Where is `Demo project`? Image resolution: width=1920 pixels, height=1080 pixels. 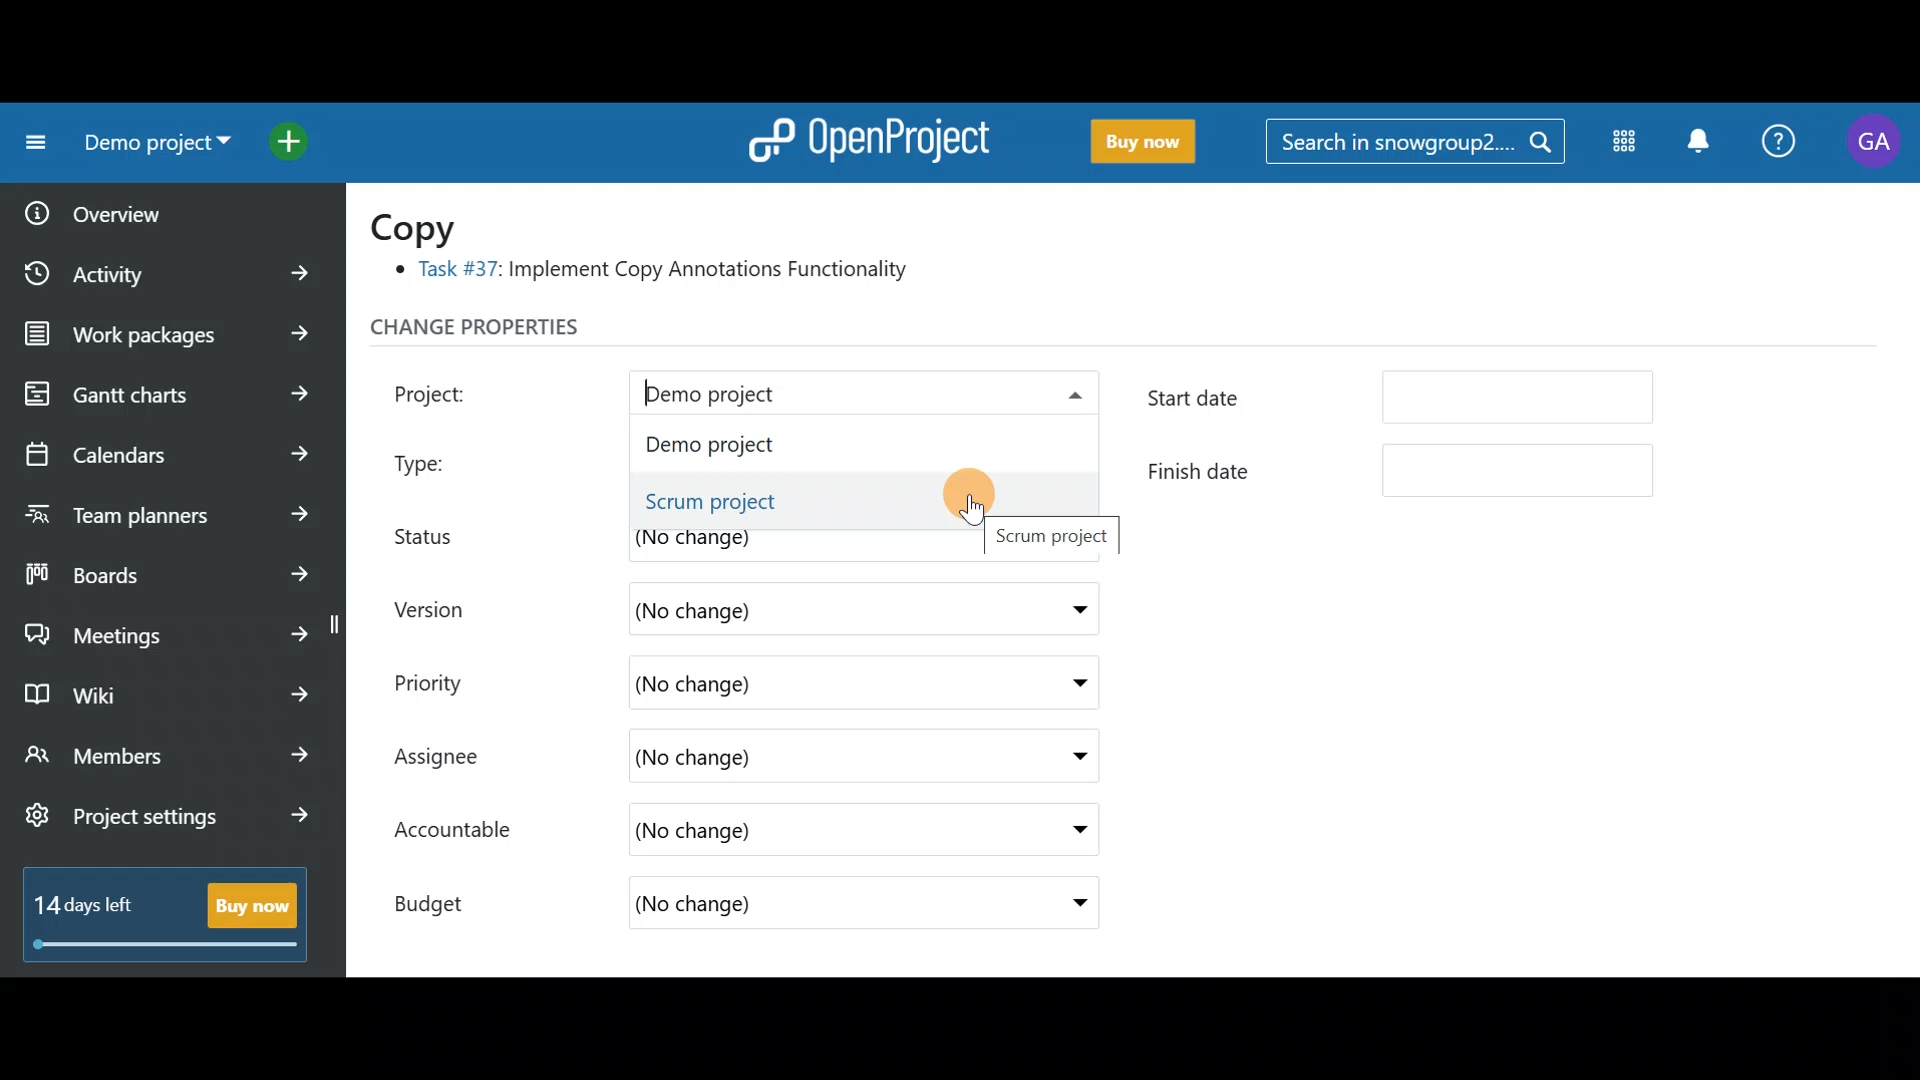
Demo project is located at coordinates (797, 446).